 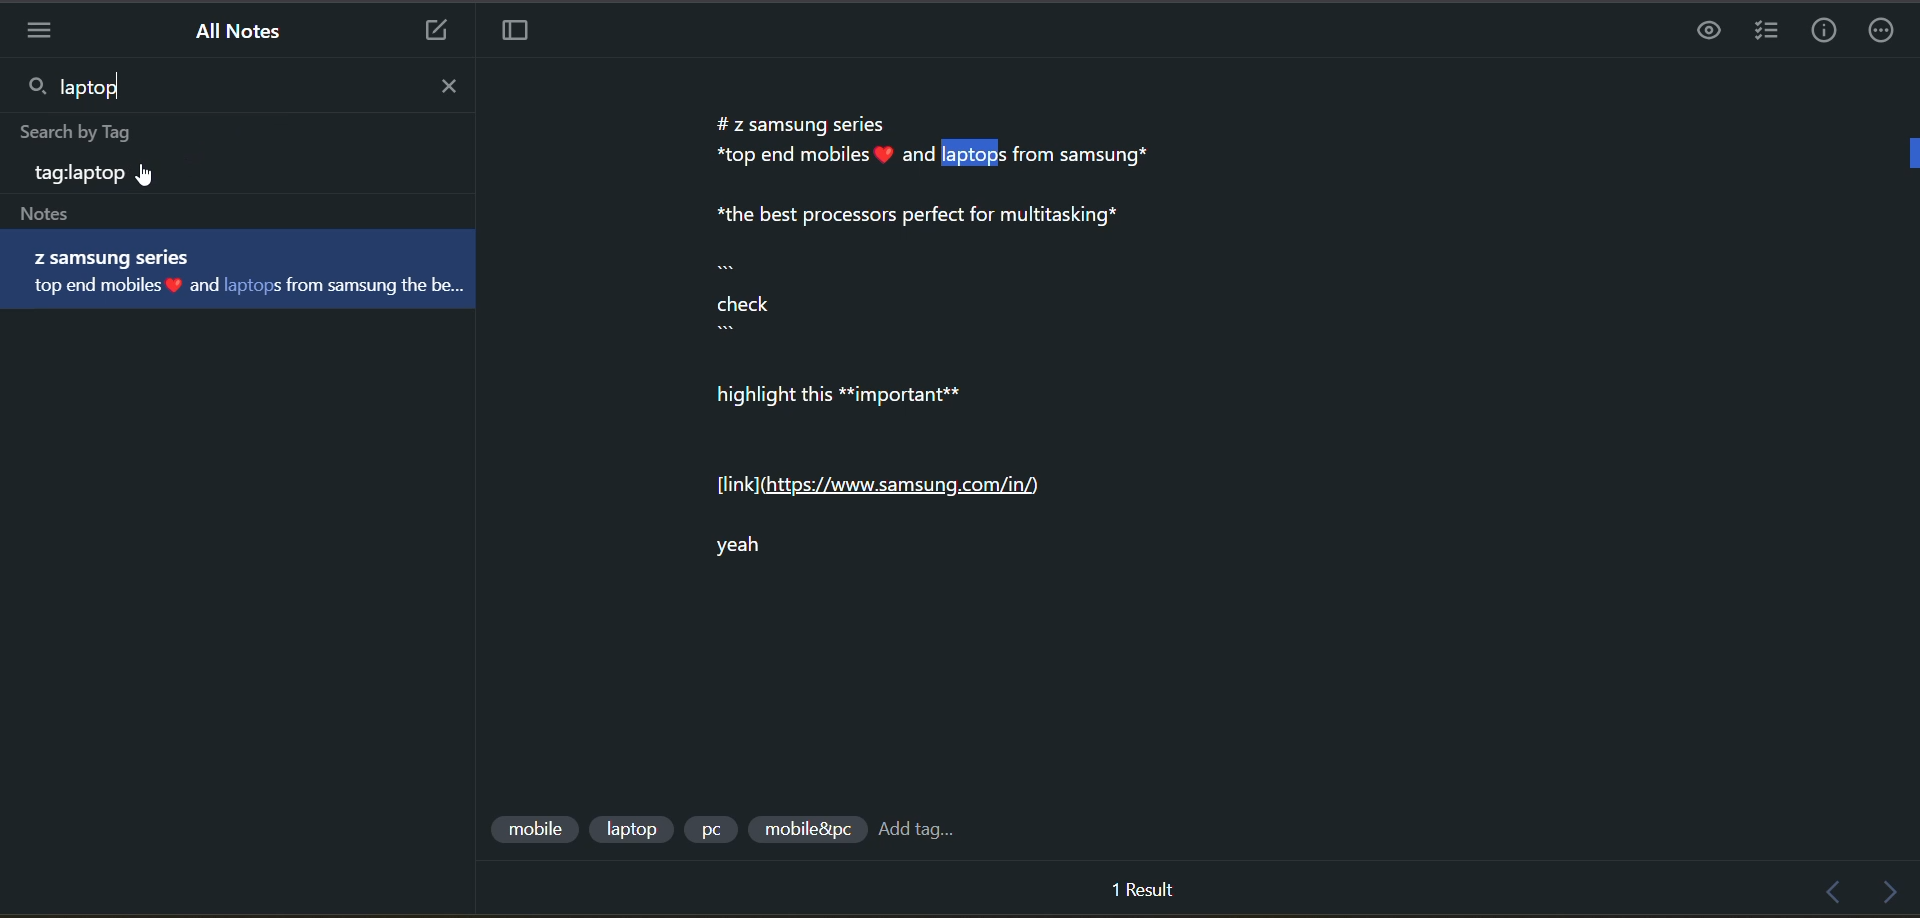 I want to click on tag details, so click(x=108, y=174).